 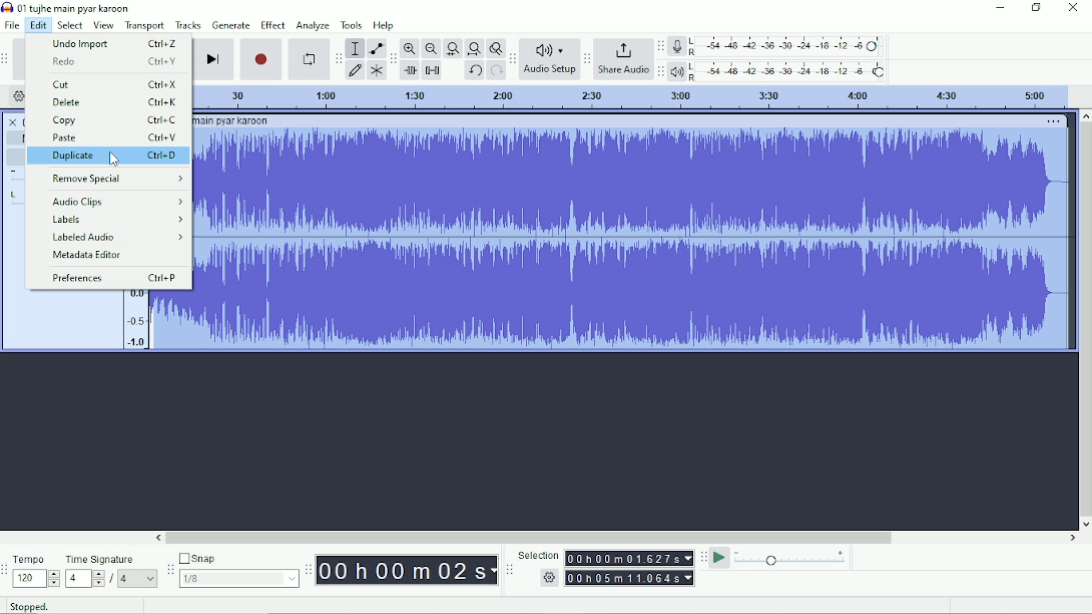 I want to click on Preferences, so click(x=114, y=277).